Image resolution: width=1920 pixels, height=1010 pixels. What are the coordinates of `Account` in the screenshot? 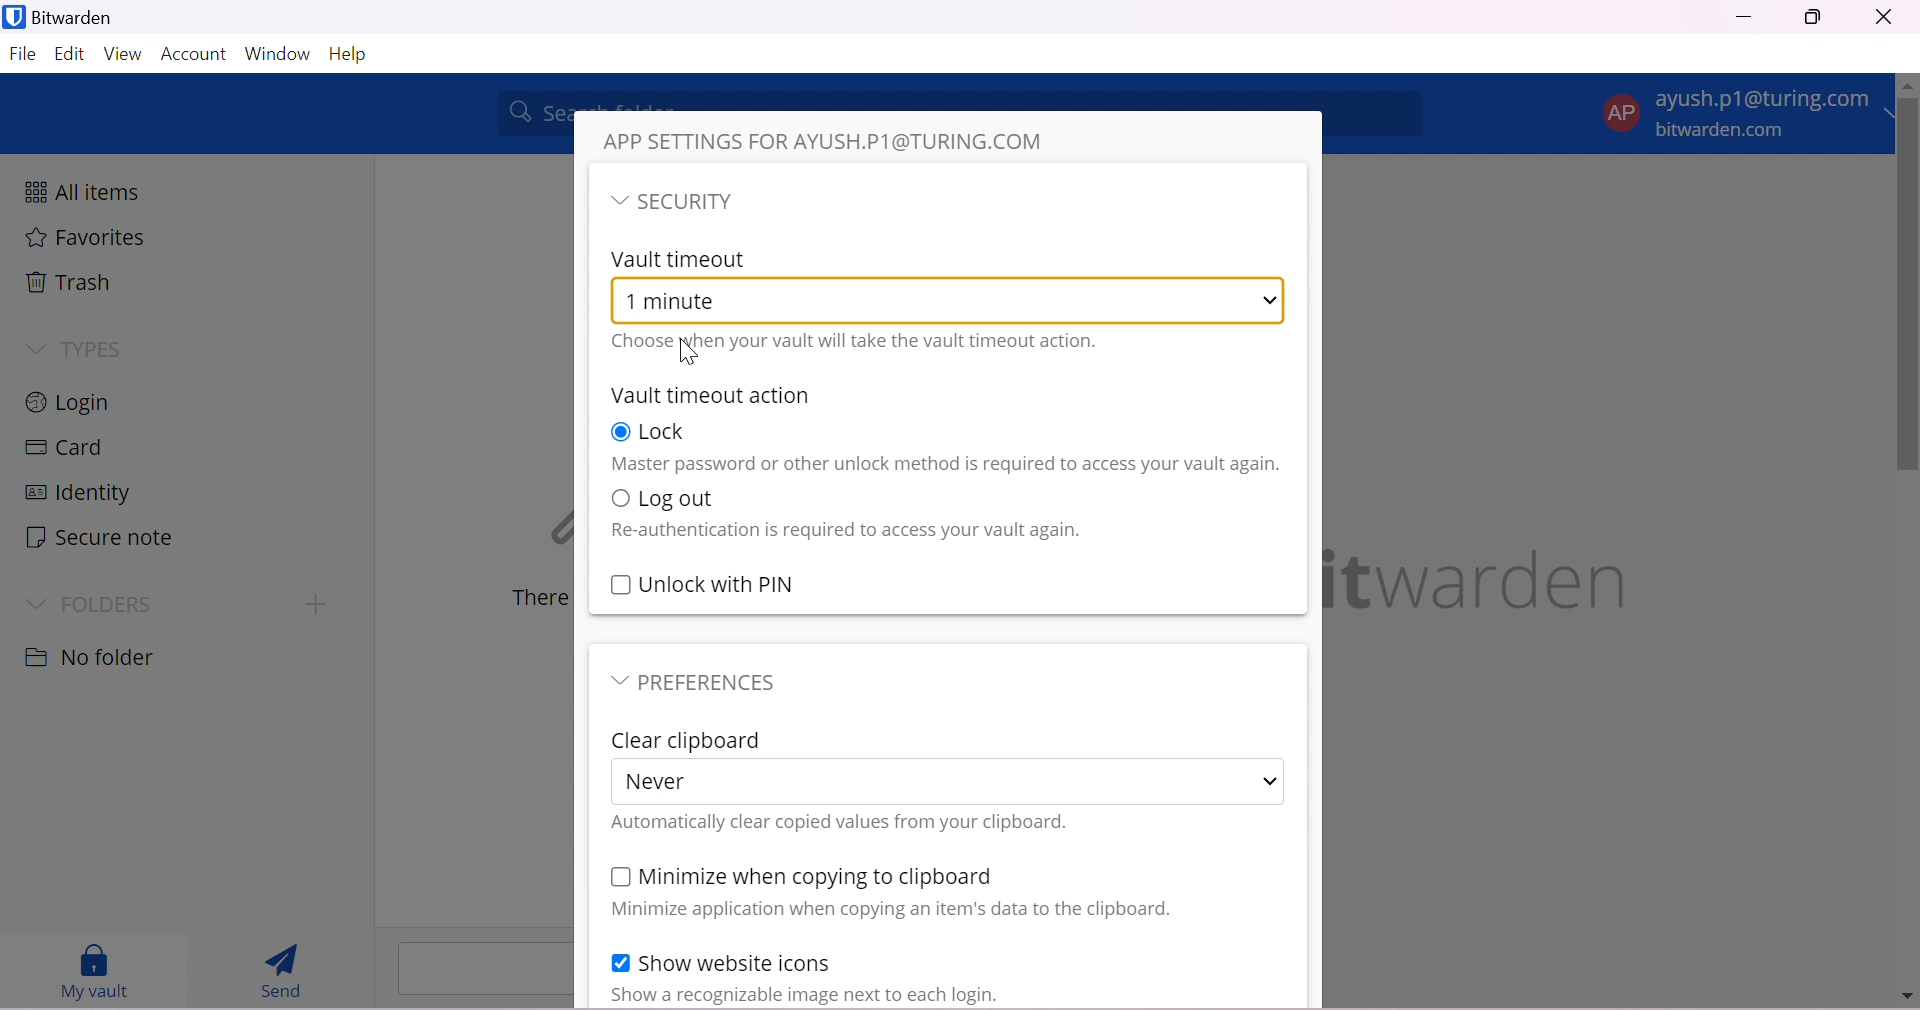 It's located at (195, 54).